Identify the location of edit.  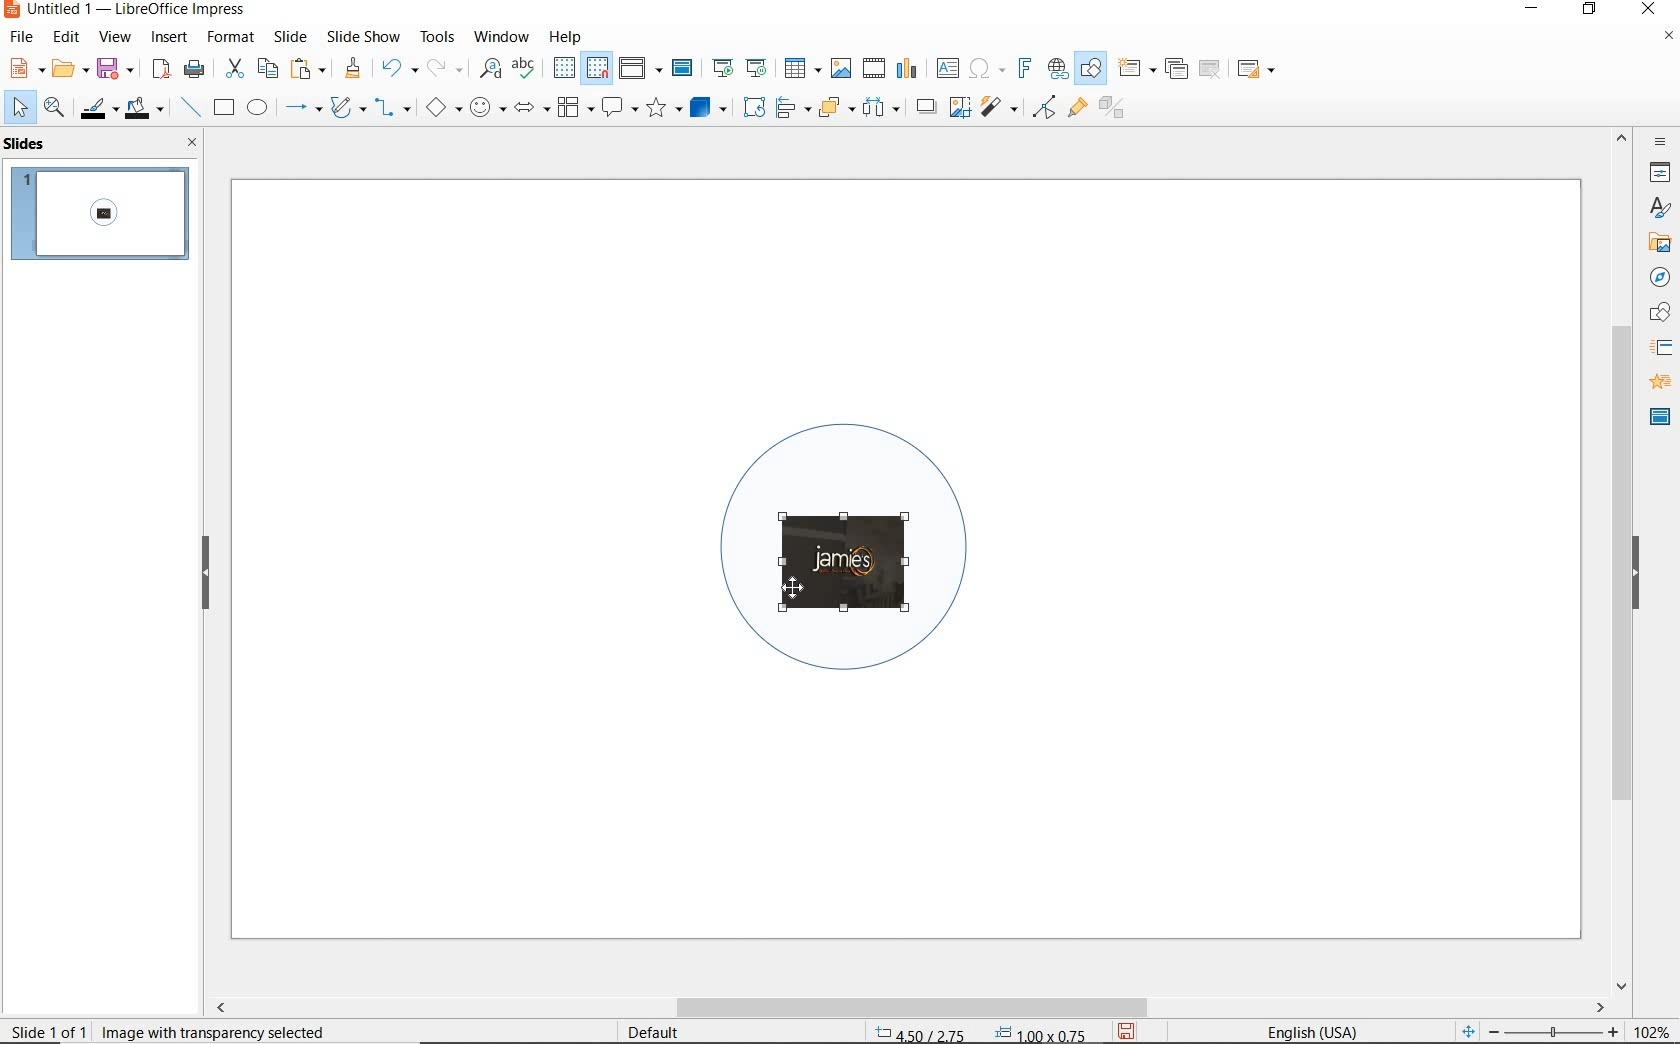
(67, 37).